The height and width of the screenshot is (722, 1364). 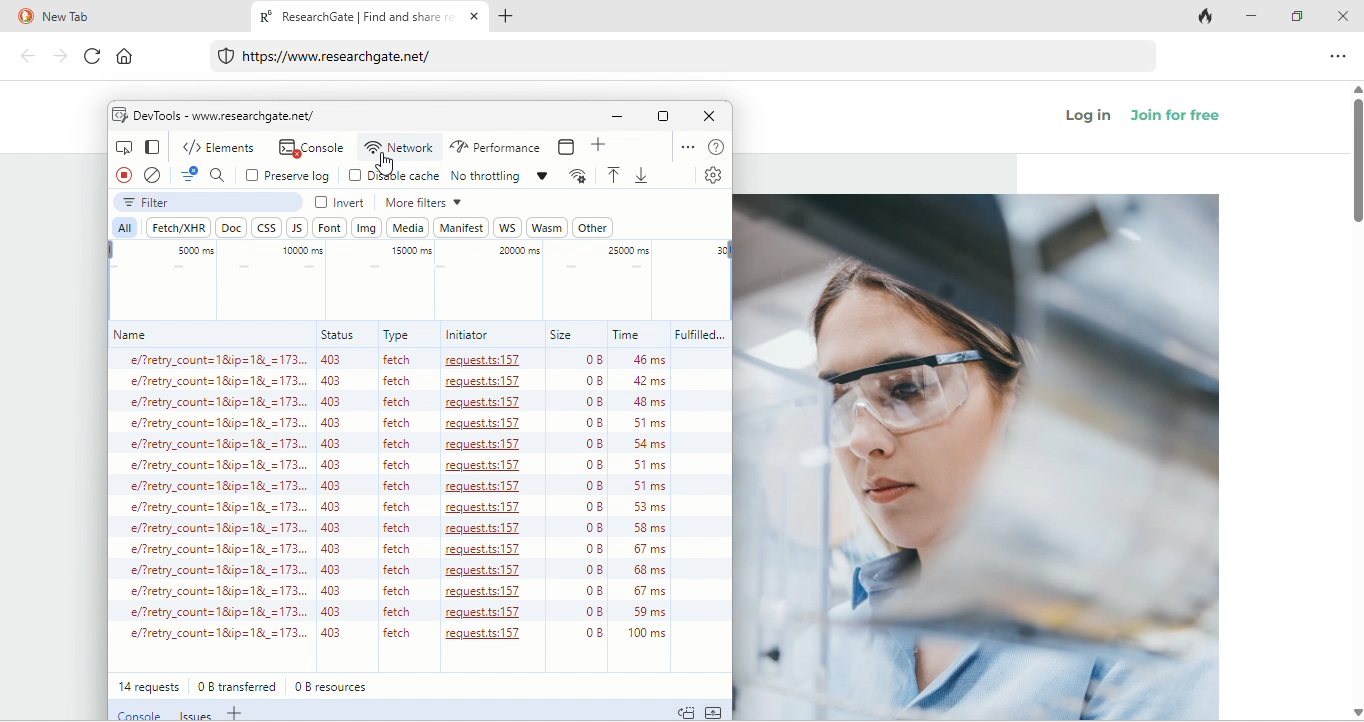 I want to click on font, so click(x=330, y=227).